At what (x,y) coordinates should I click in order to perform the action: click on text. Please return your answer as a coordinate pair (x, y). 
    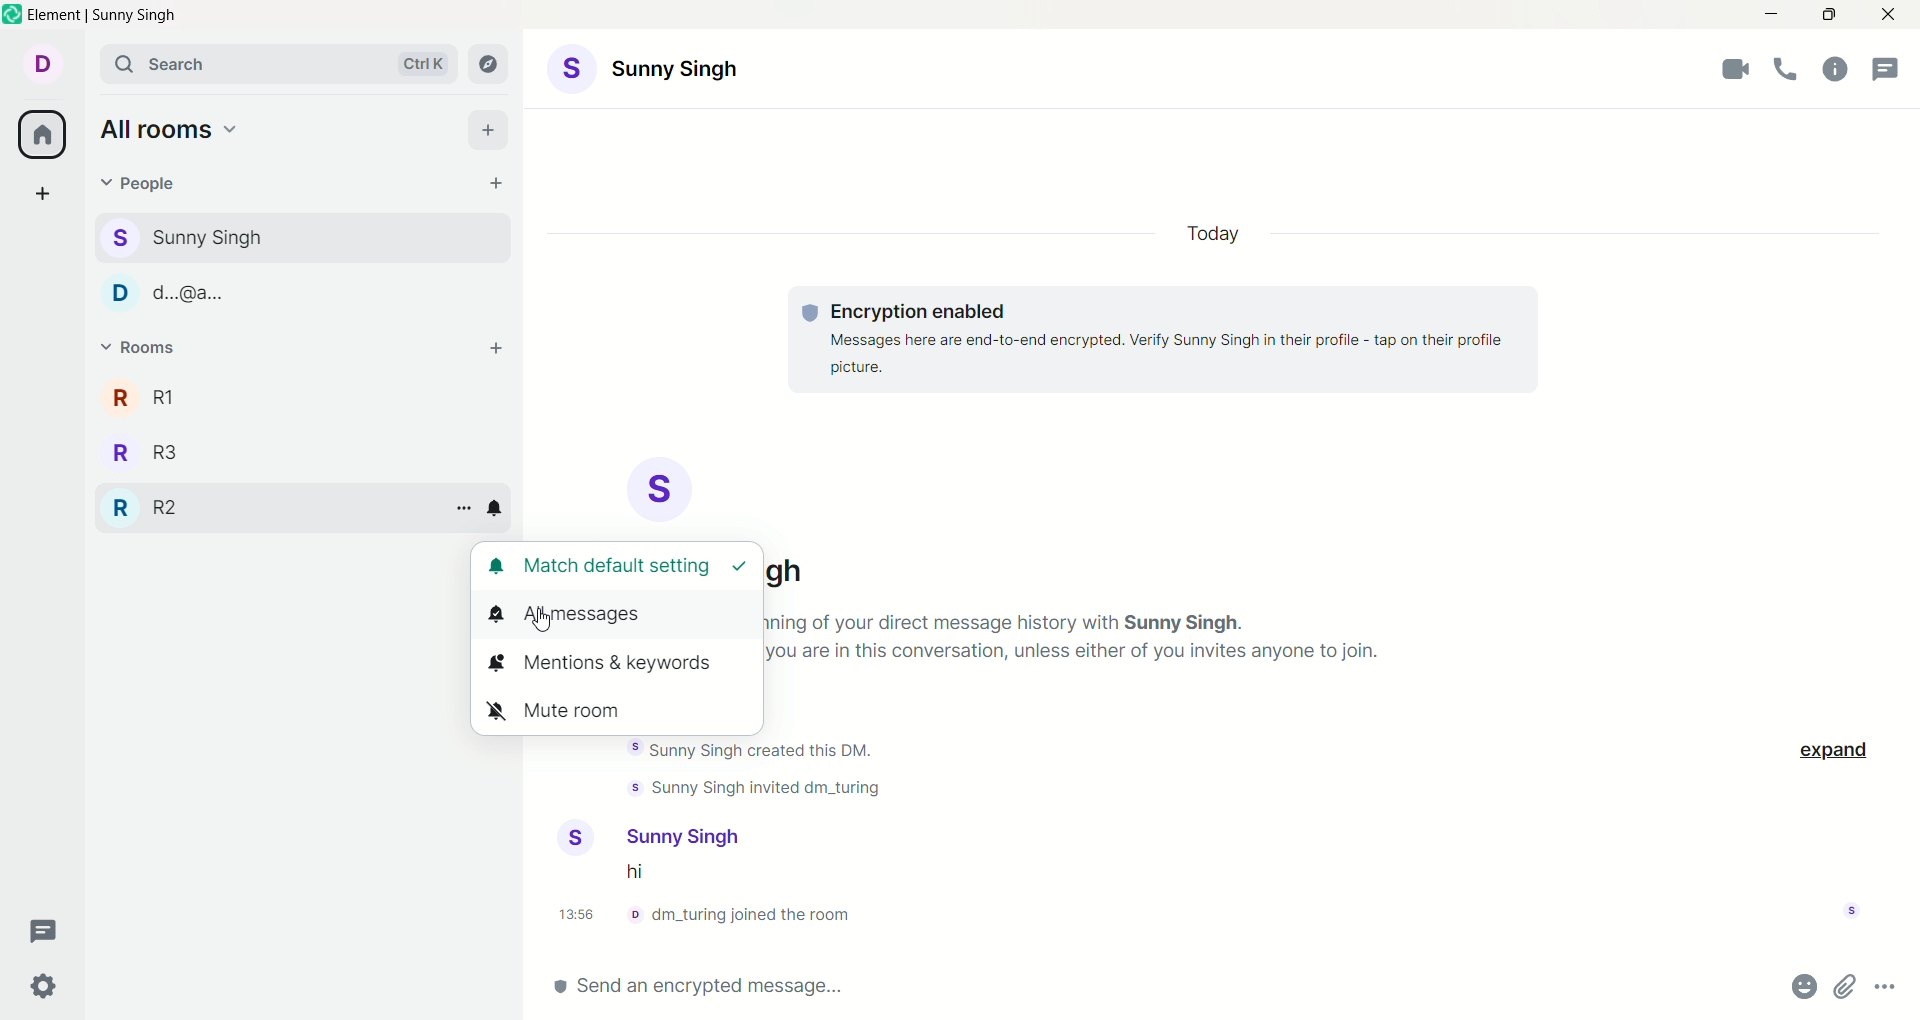
    Looking at the image, I should click on (1166, 343).